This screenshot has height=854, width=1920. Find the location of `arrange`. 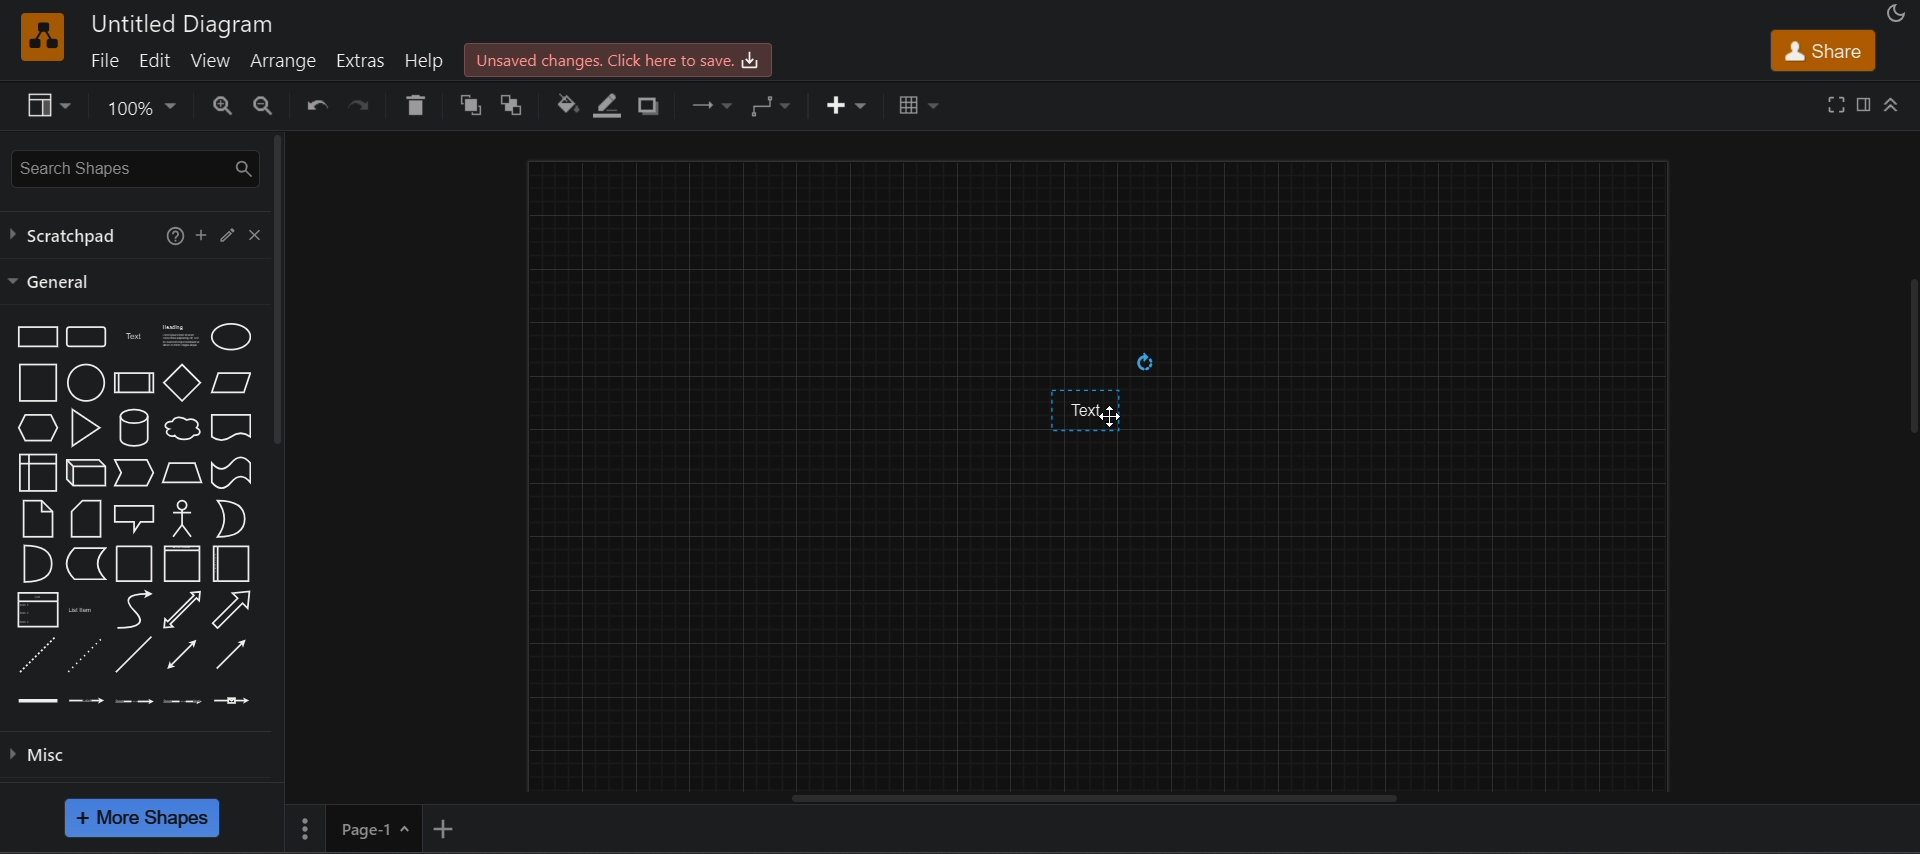

arrange is located at coordinates (285, 60).